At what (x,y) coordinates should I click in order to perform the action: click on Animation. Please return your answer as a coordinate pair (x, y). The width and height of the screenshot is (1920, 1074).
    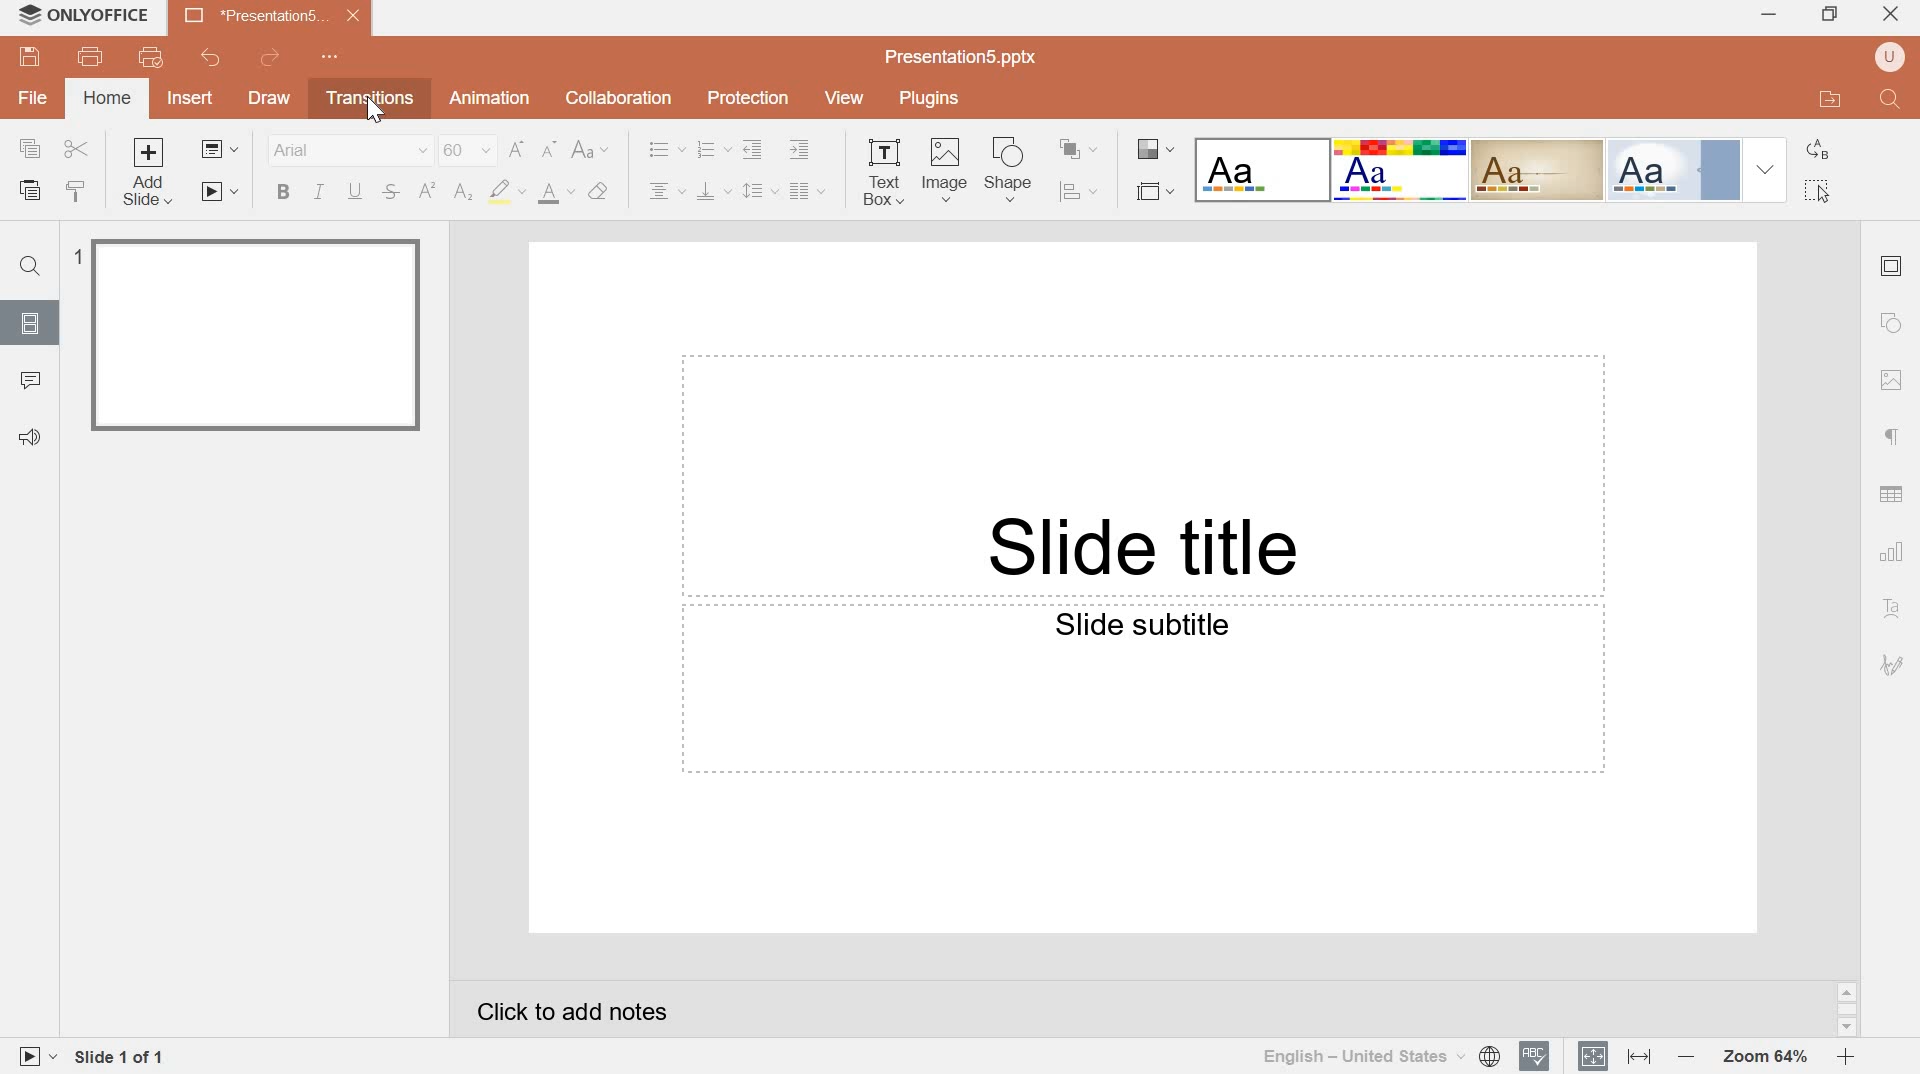
    Looking at the image, I should click on (491, 98).